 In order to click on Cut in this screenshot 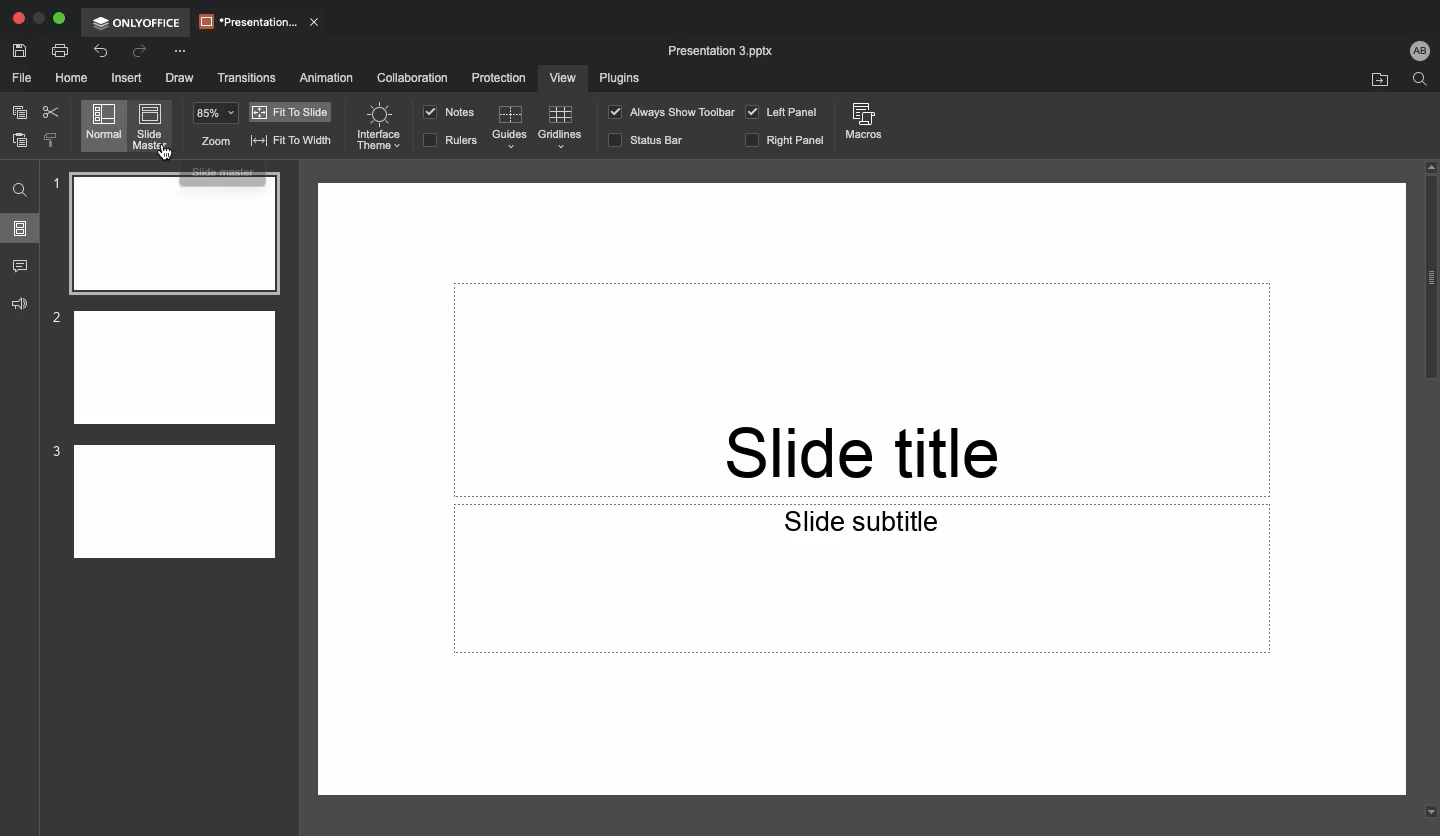, I will do `click(53, 114)`.